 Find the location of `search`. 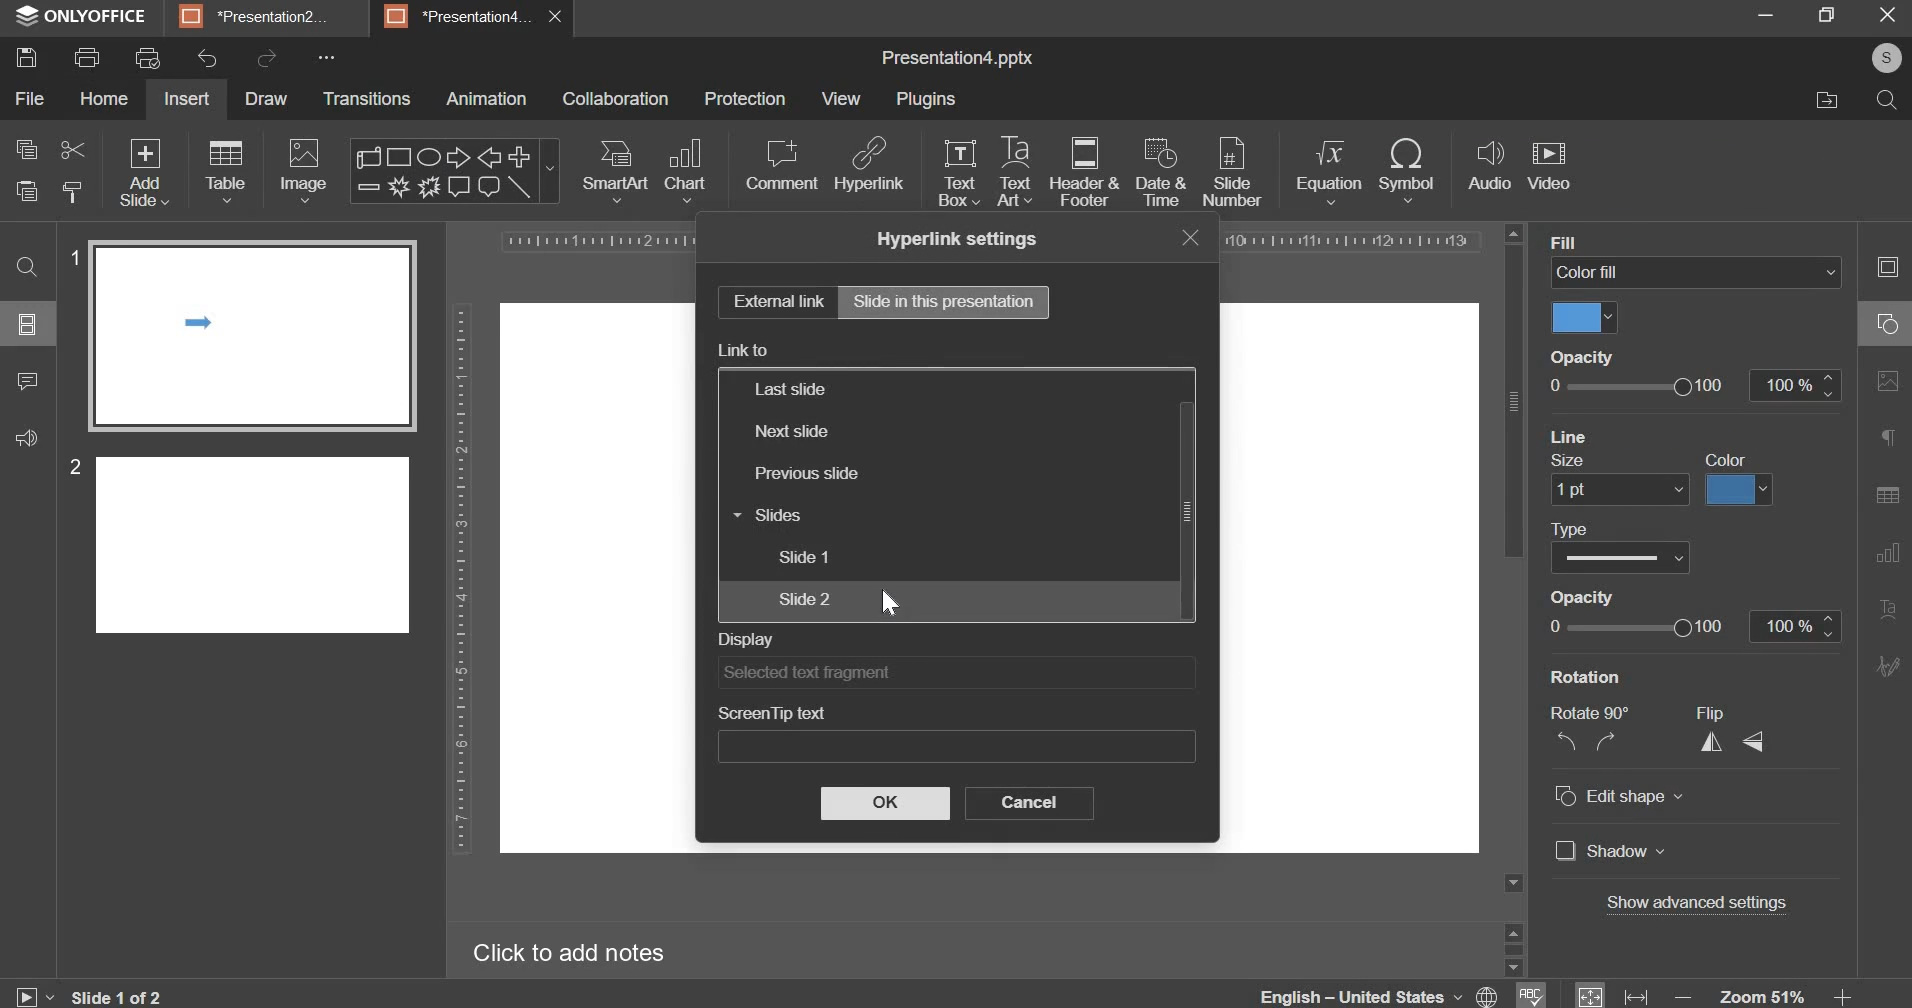

search is located at coordinates (1881, 98).